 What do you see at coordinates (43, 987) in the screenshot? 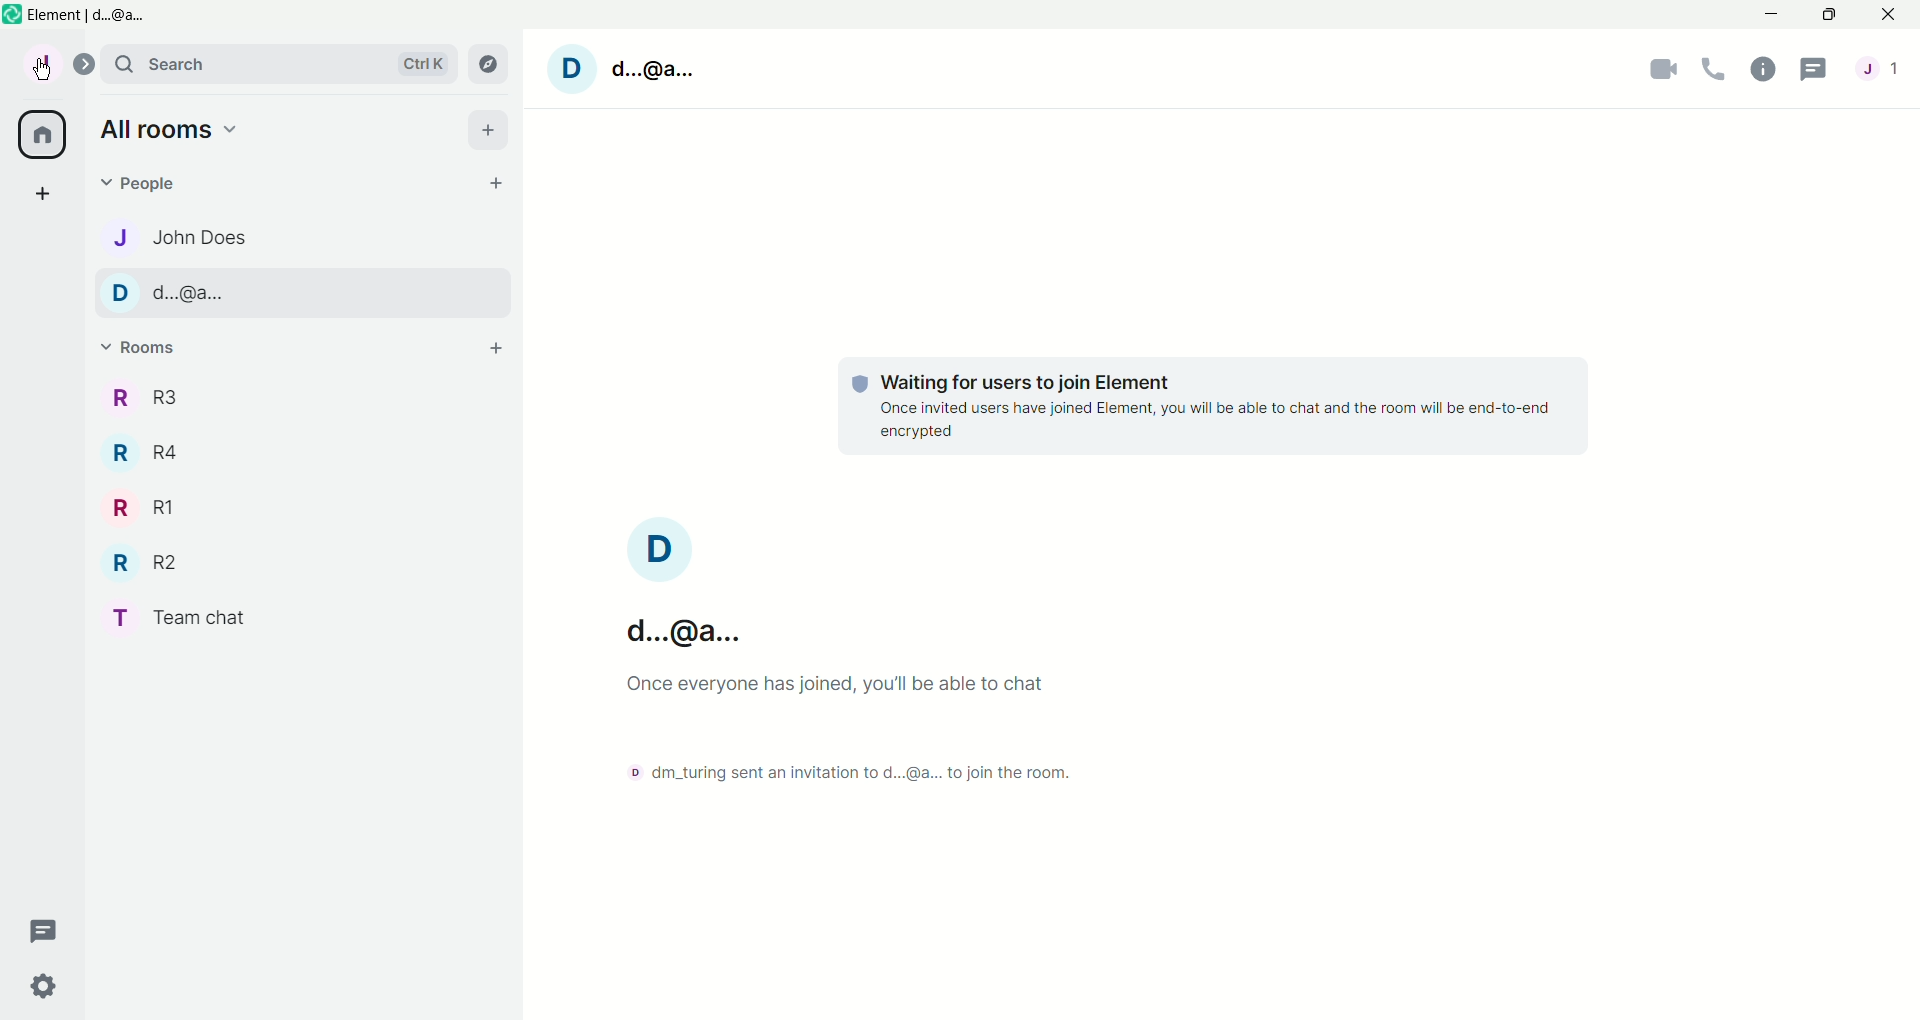
I see `Quick Settings` at bounding box center [43, 987].